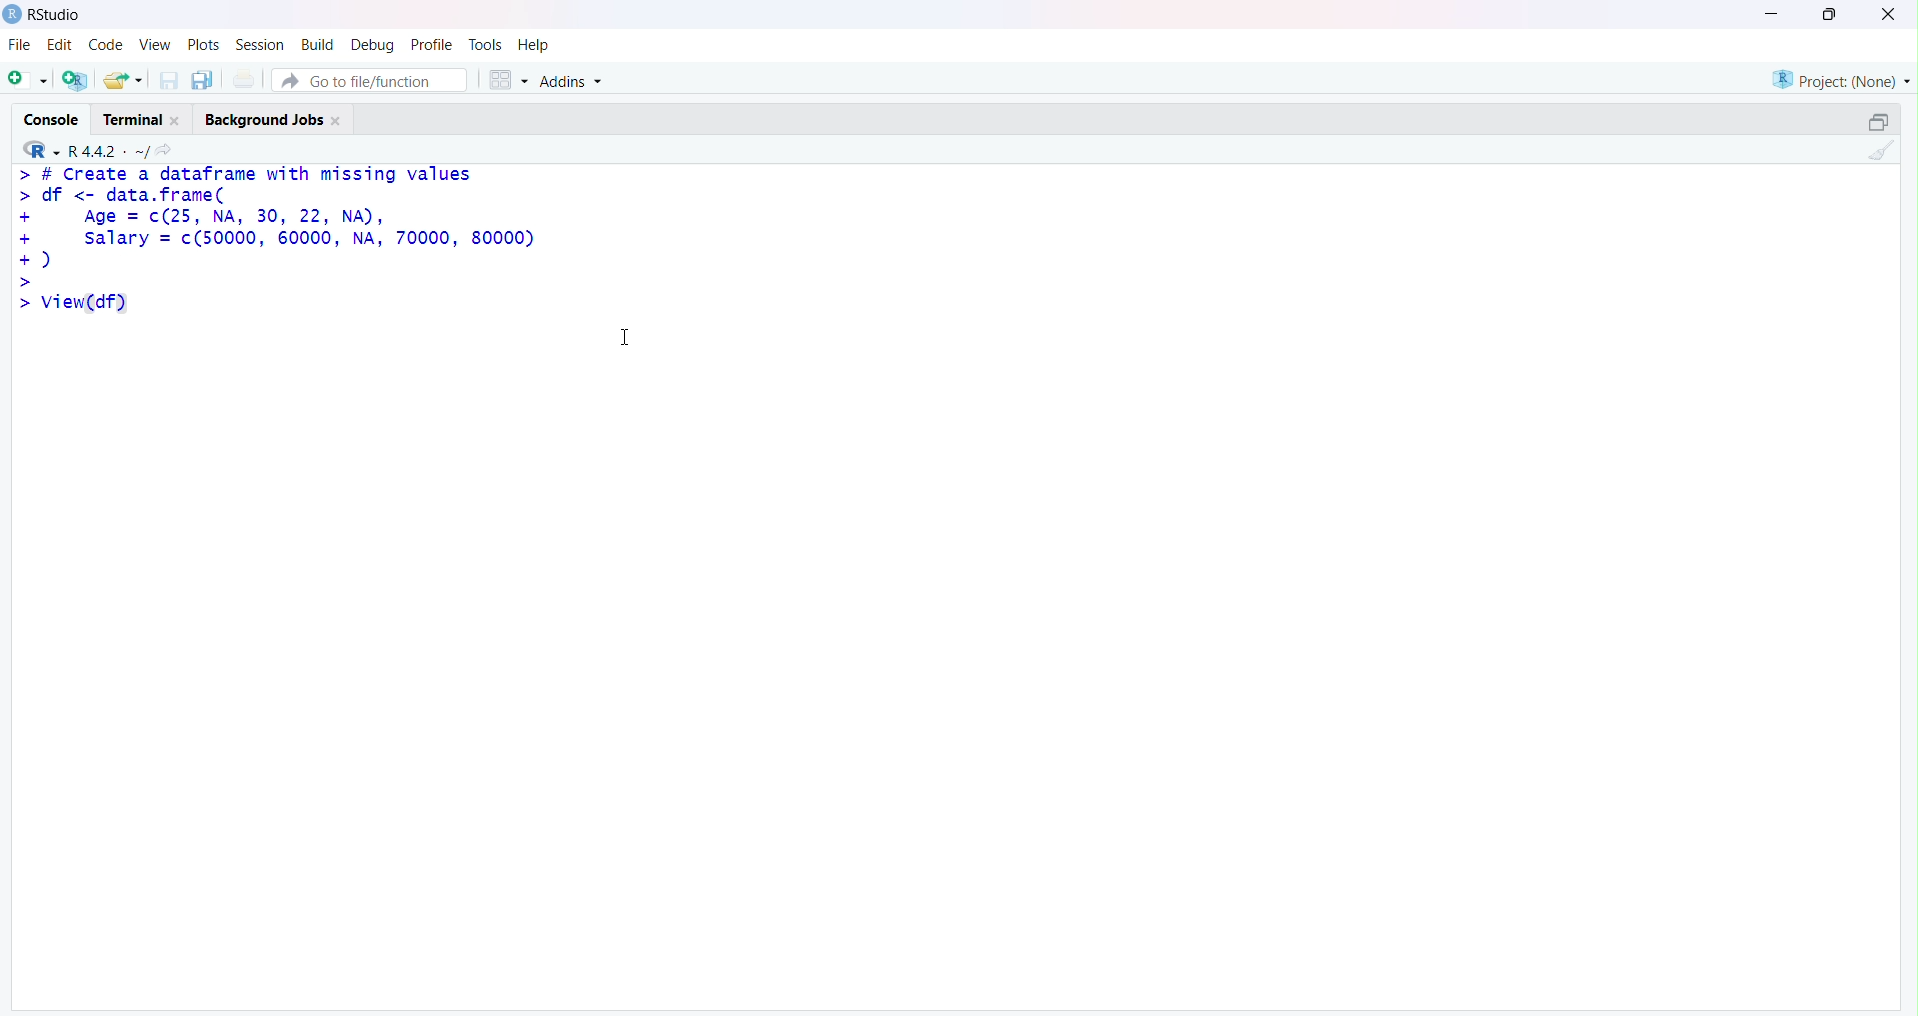 The image size is (1918, 1016). What do you see at coordinates (487, 45) in the screenshot?
I see `Tools` at bounding box center [487, 45].